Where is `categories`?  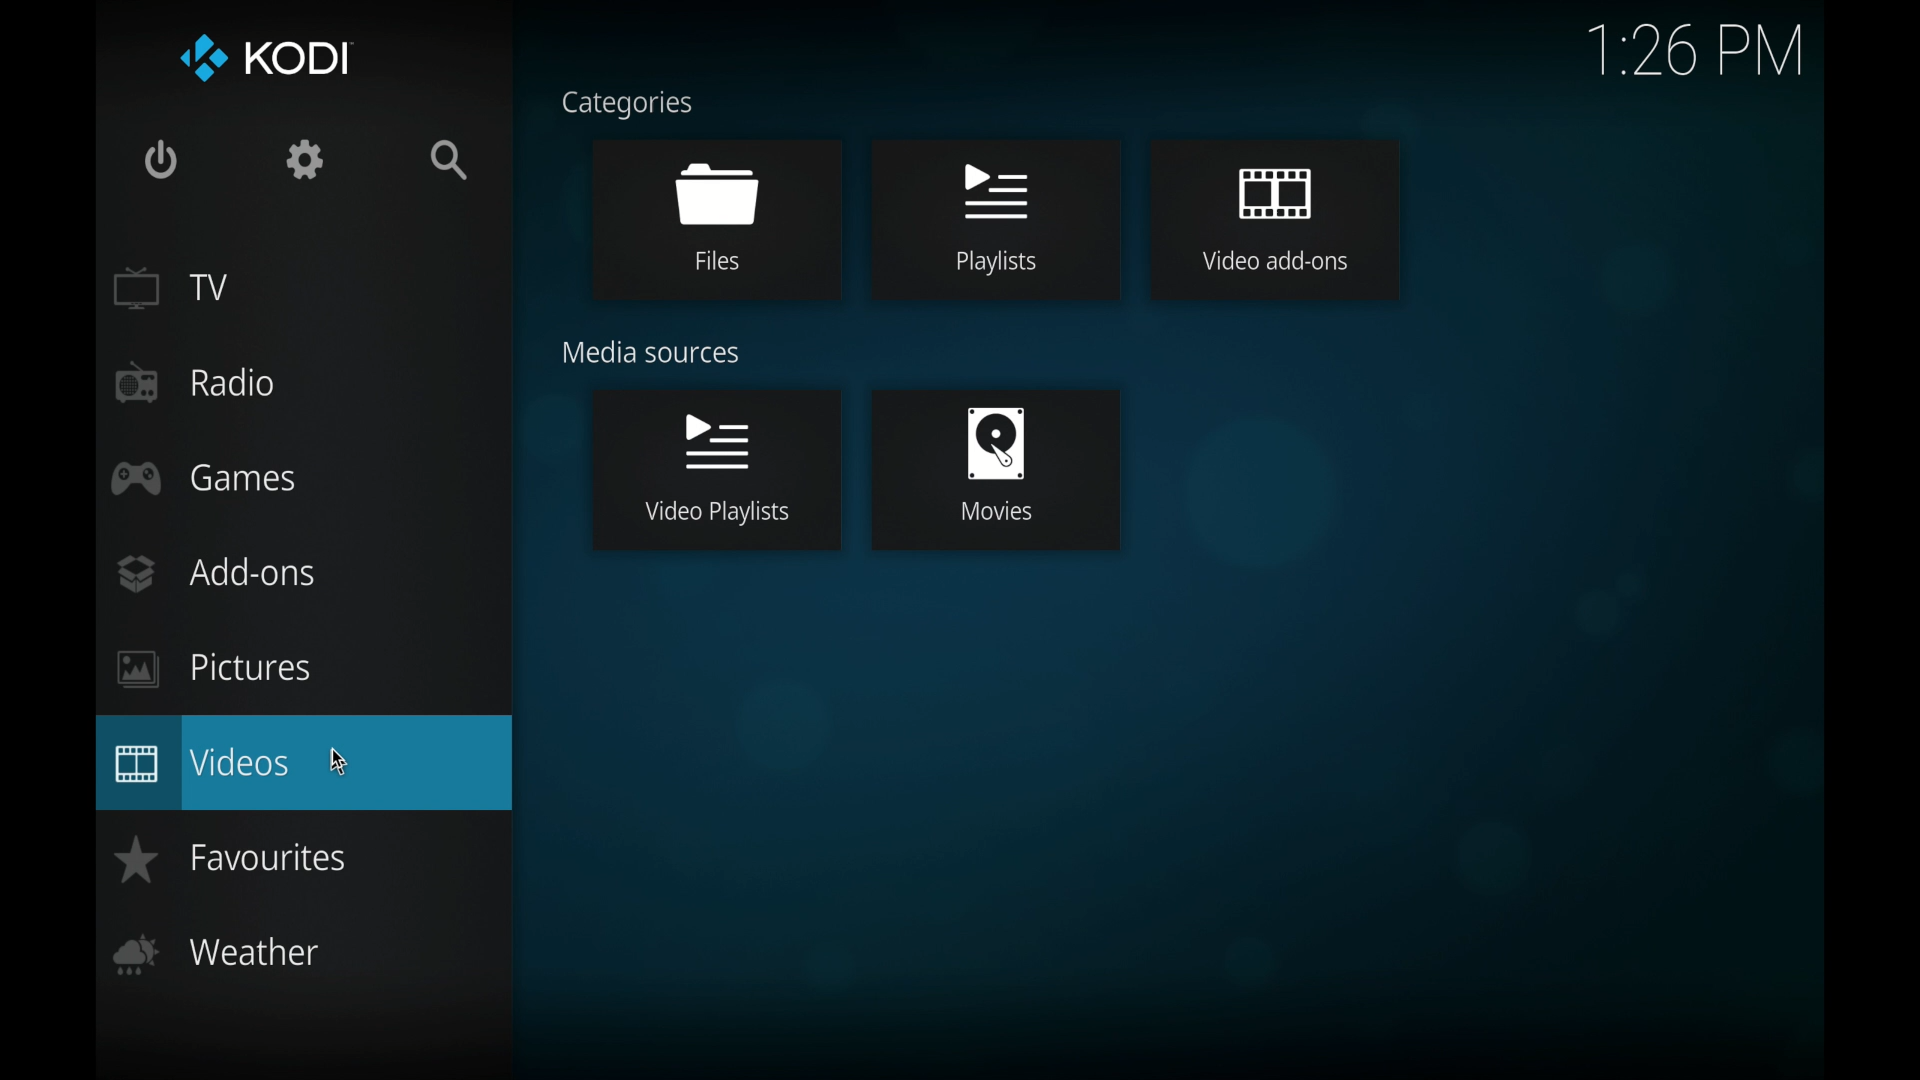
categories is located at coordinates (626, 105).